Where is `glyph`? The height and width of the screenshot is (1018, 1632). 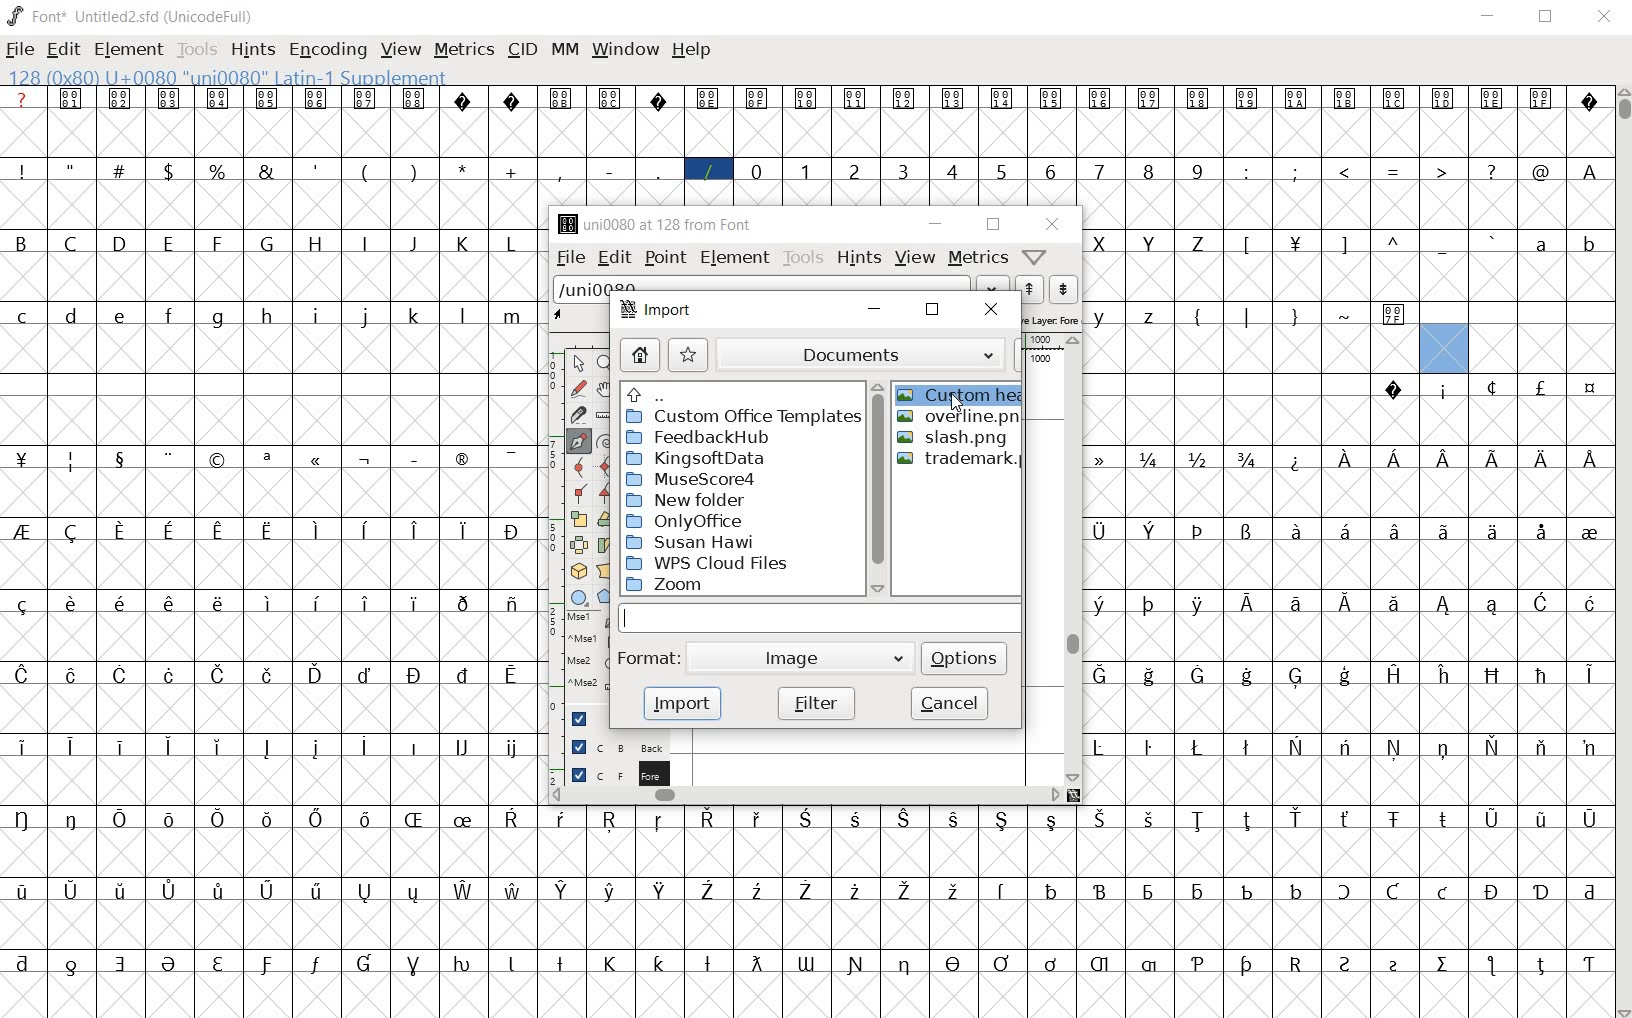 glyph is located at coordinates (1394, 966).